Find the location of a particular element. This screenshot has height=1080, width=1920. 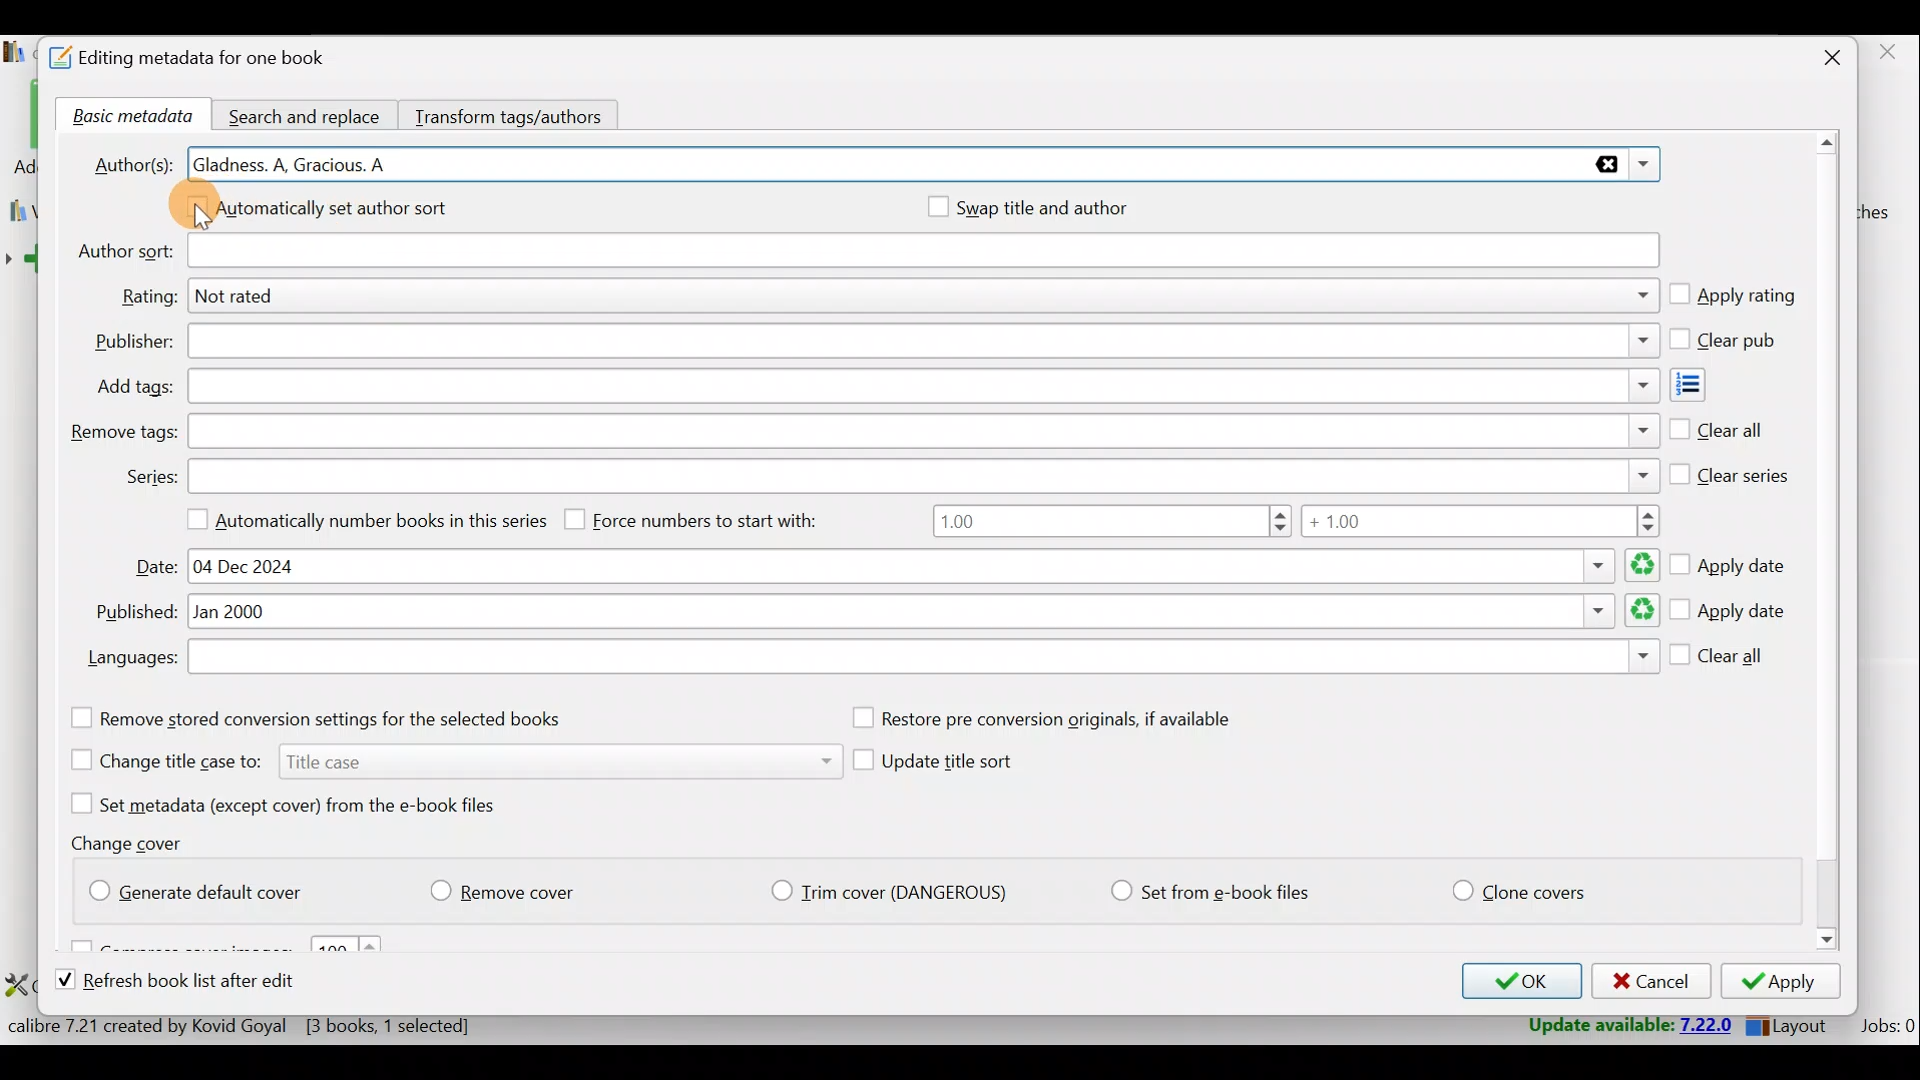

Set metadata (except cover) from the e-book files is located at coordinates (308, 803).